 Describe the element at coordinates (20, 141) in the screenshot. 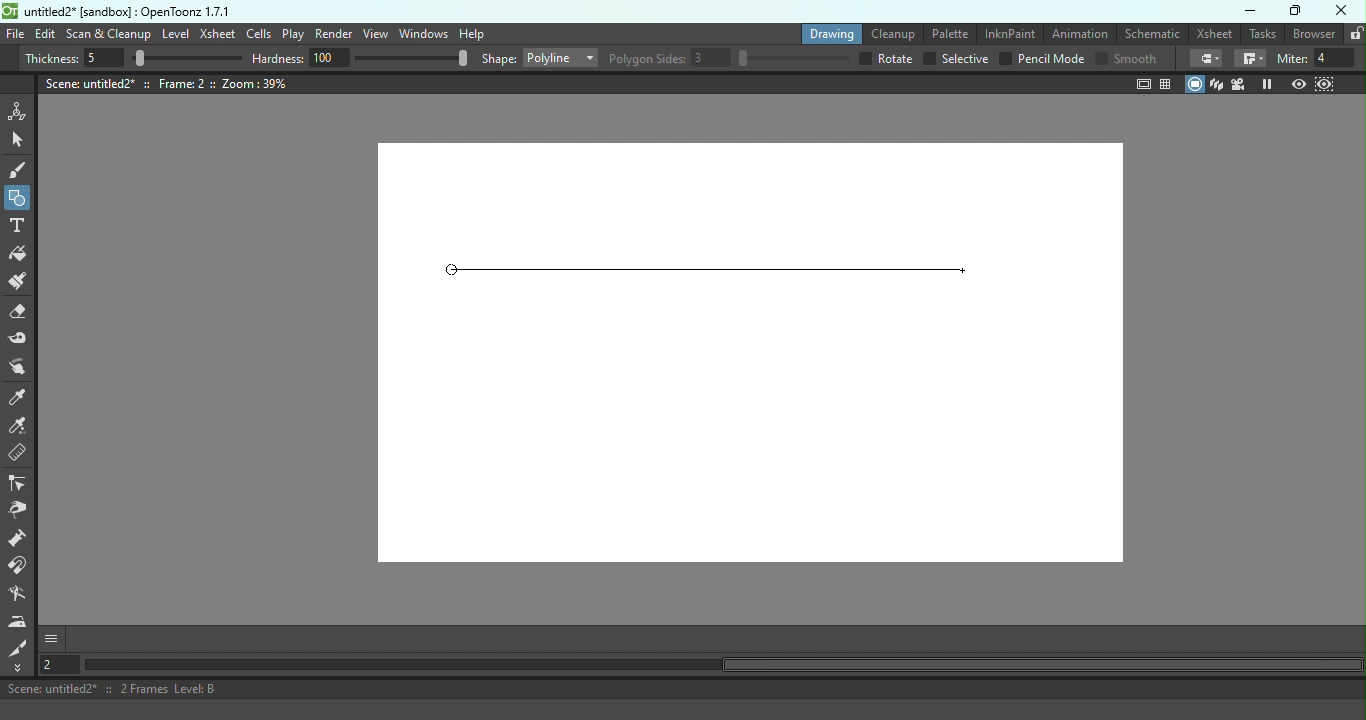

I see `Selection tool` at that location.